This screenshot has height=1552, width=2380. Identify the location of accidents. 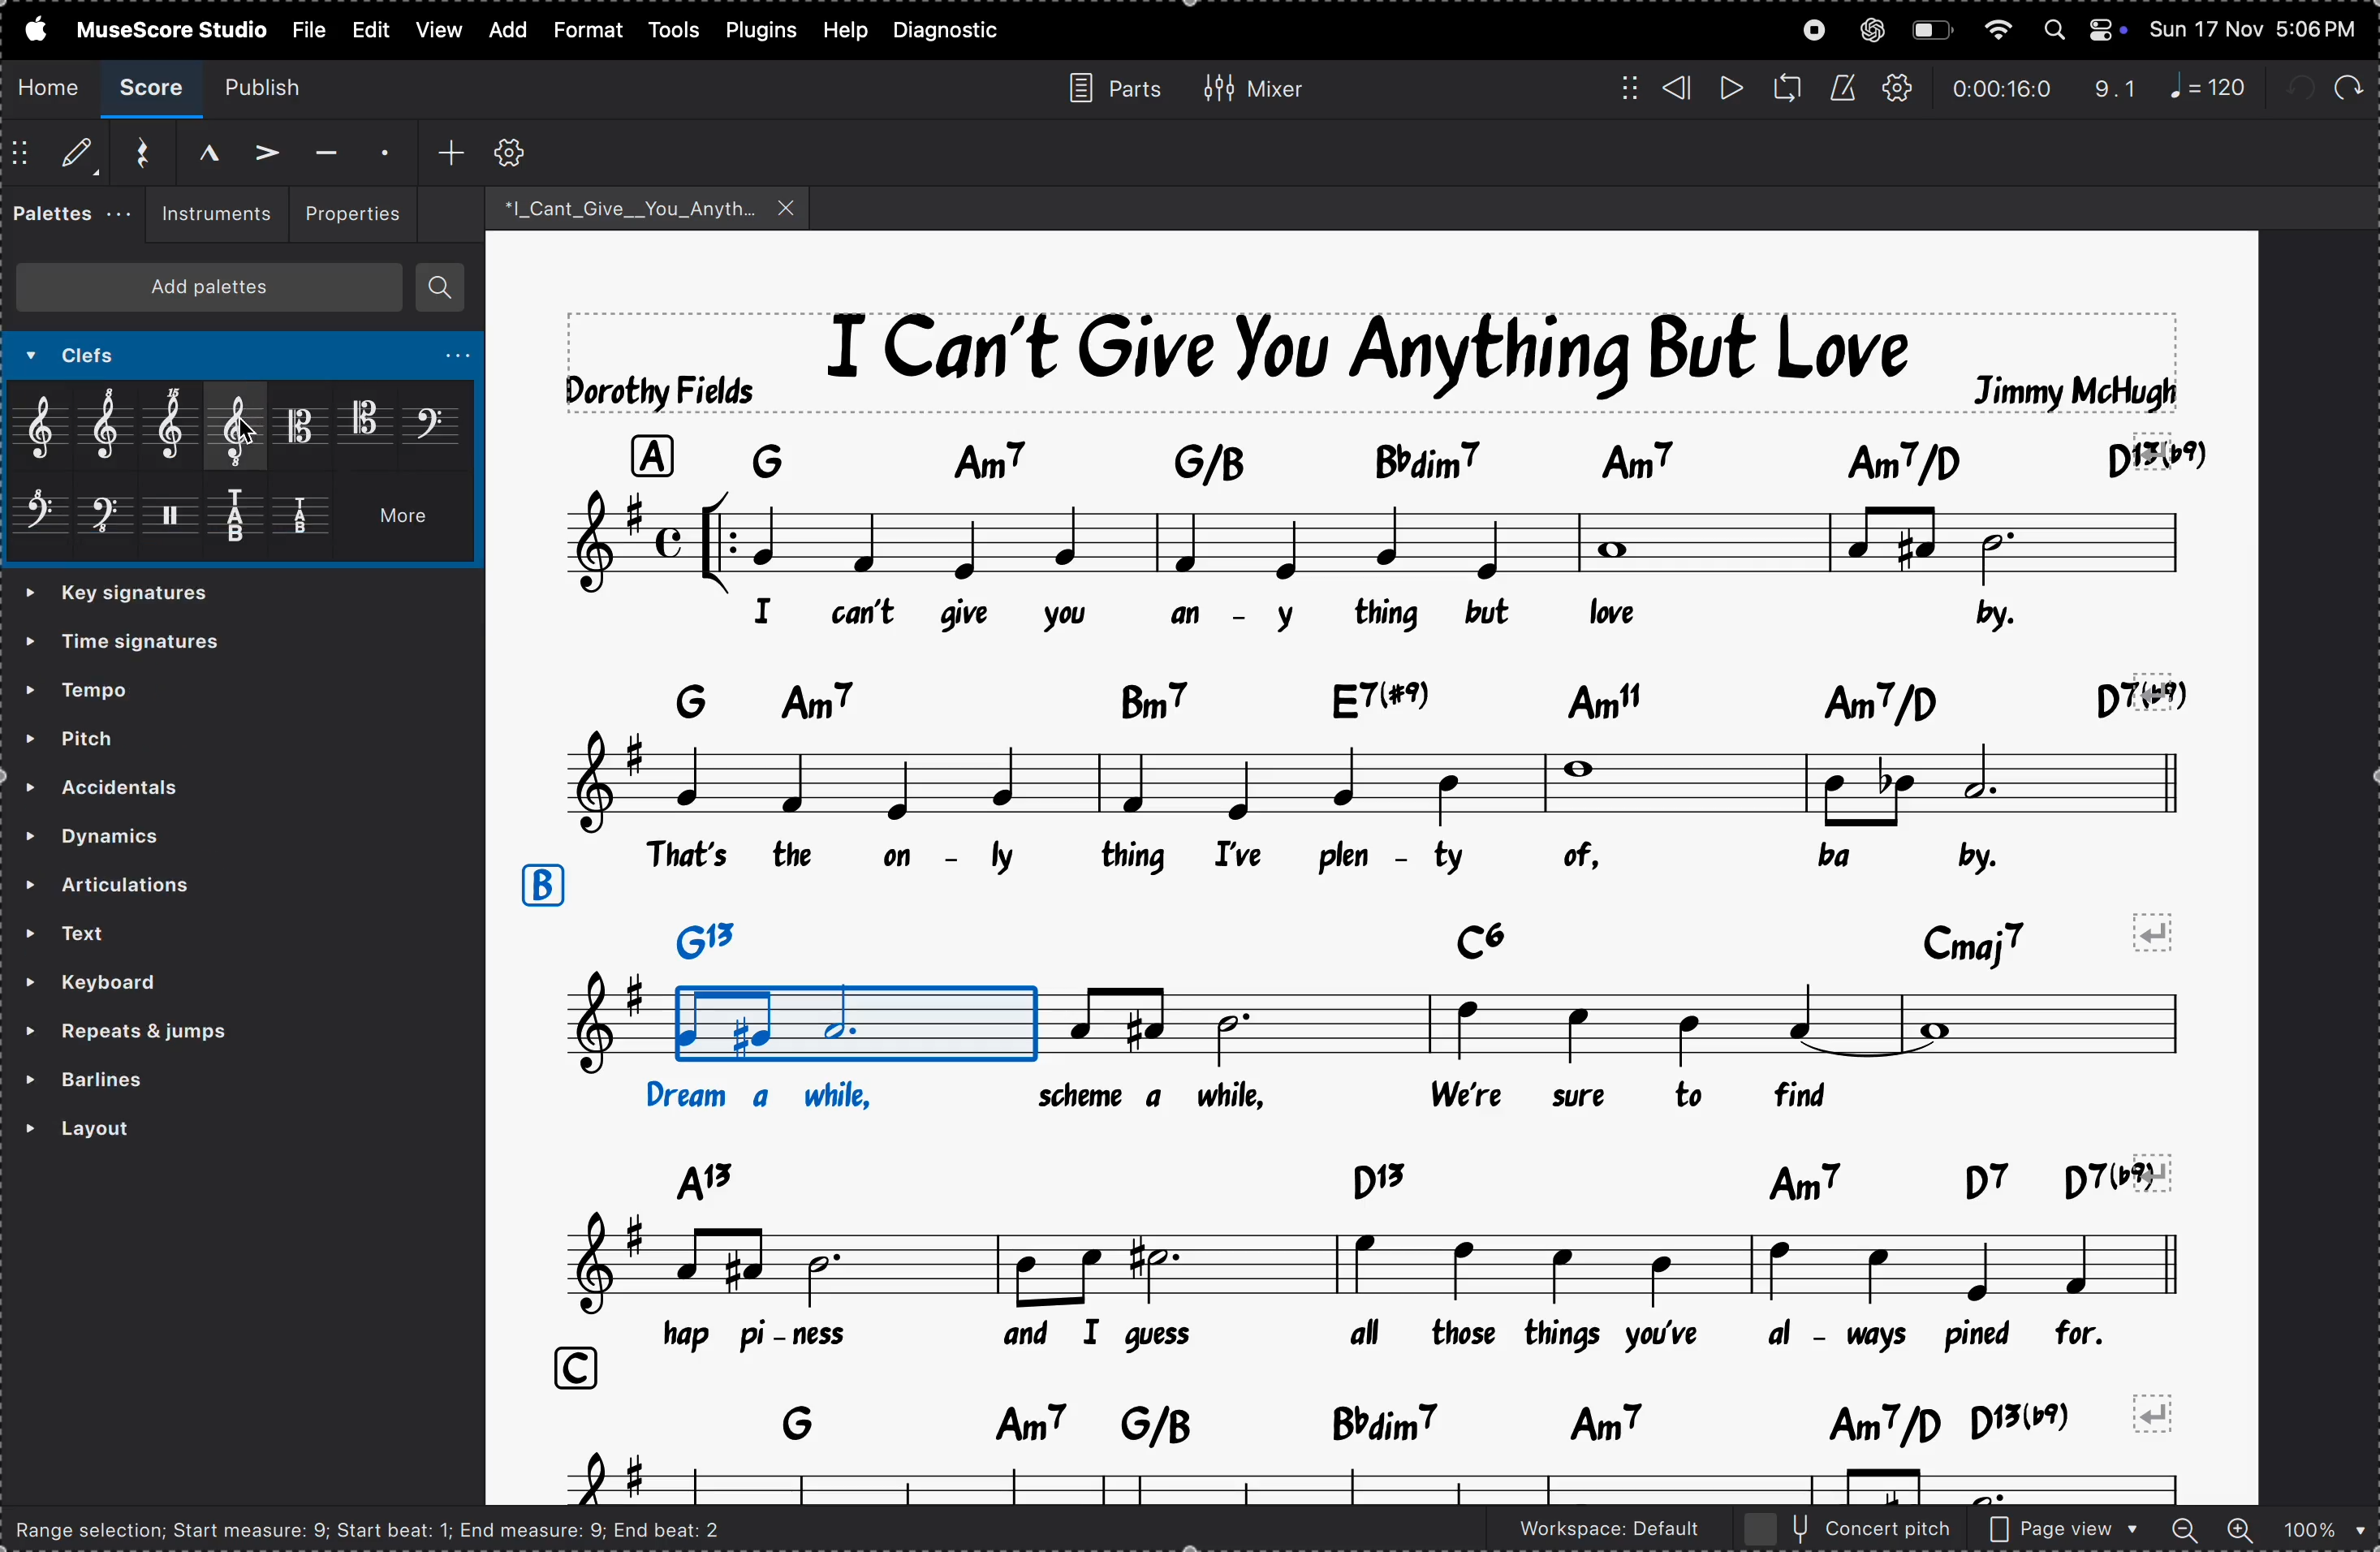
(148, 784).